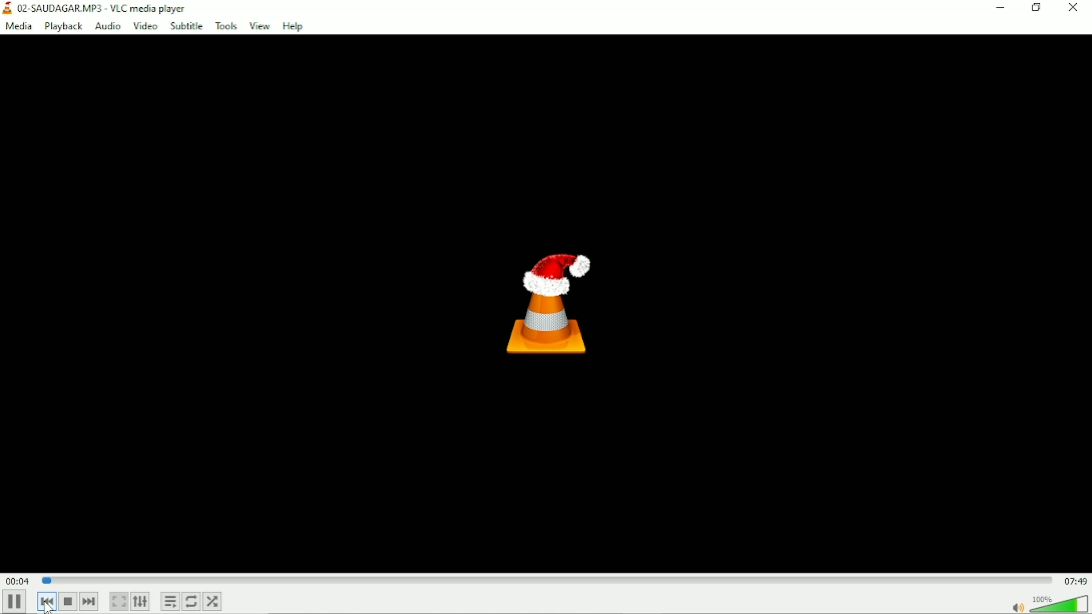 Image resolution: width=1092 pixels, height=614 pixels. Describe the element at coordinates (192, 602) in the screenshot. I see `Toggle between loop all, loop one, no loop` at that location.